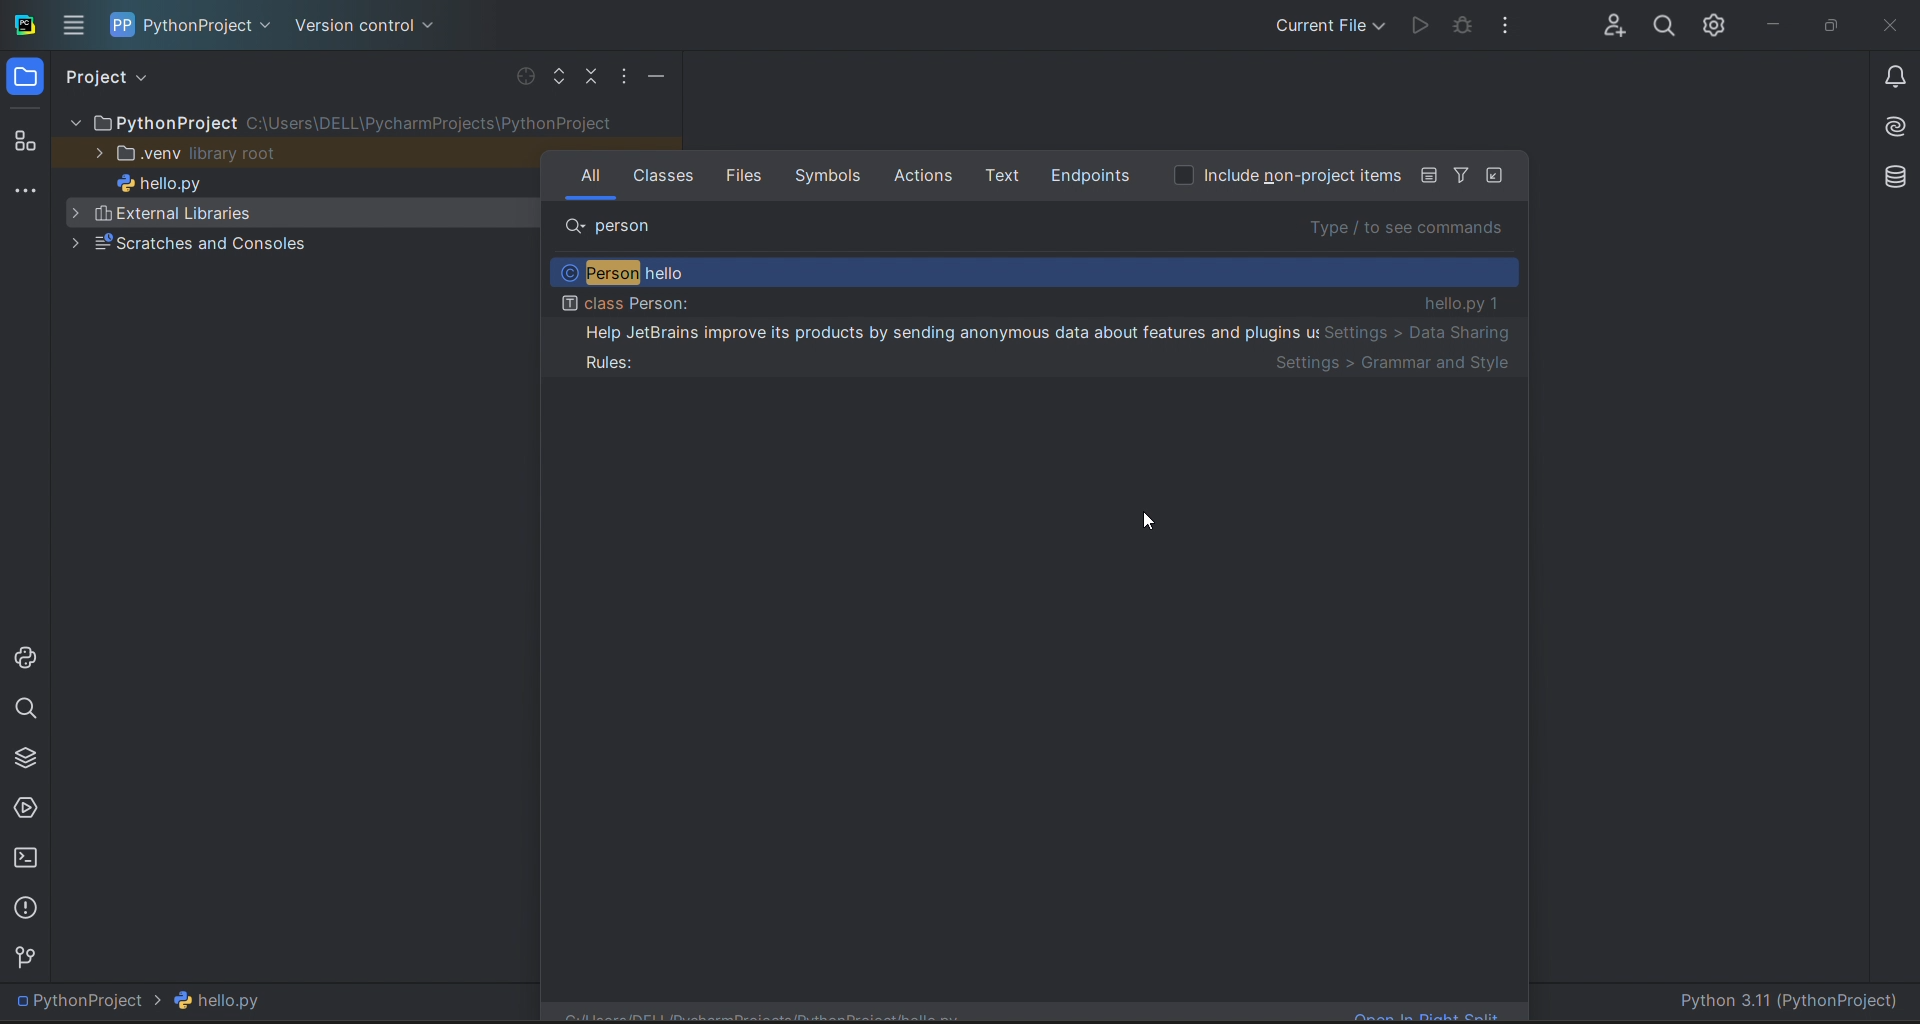  Describe the element at coordinates (590, 76) in the screenshot. I see `collapse file` at that location.